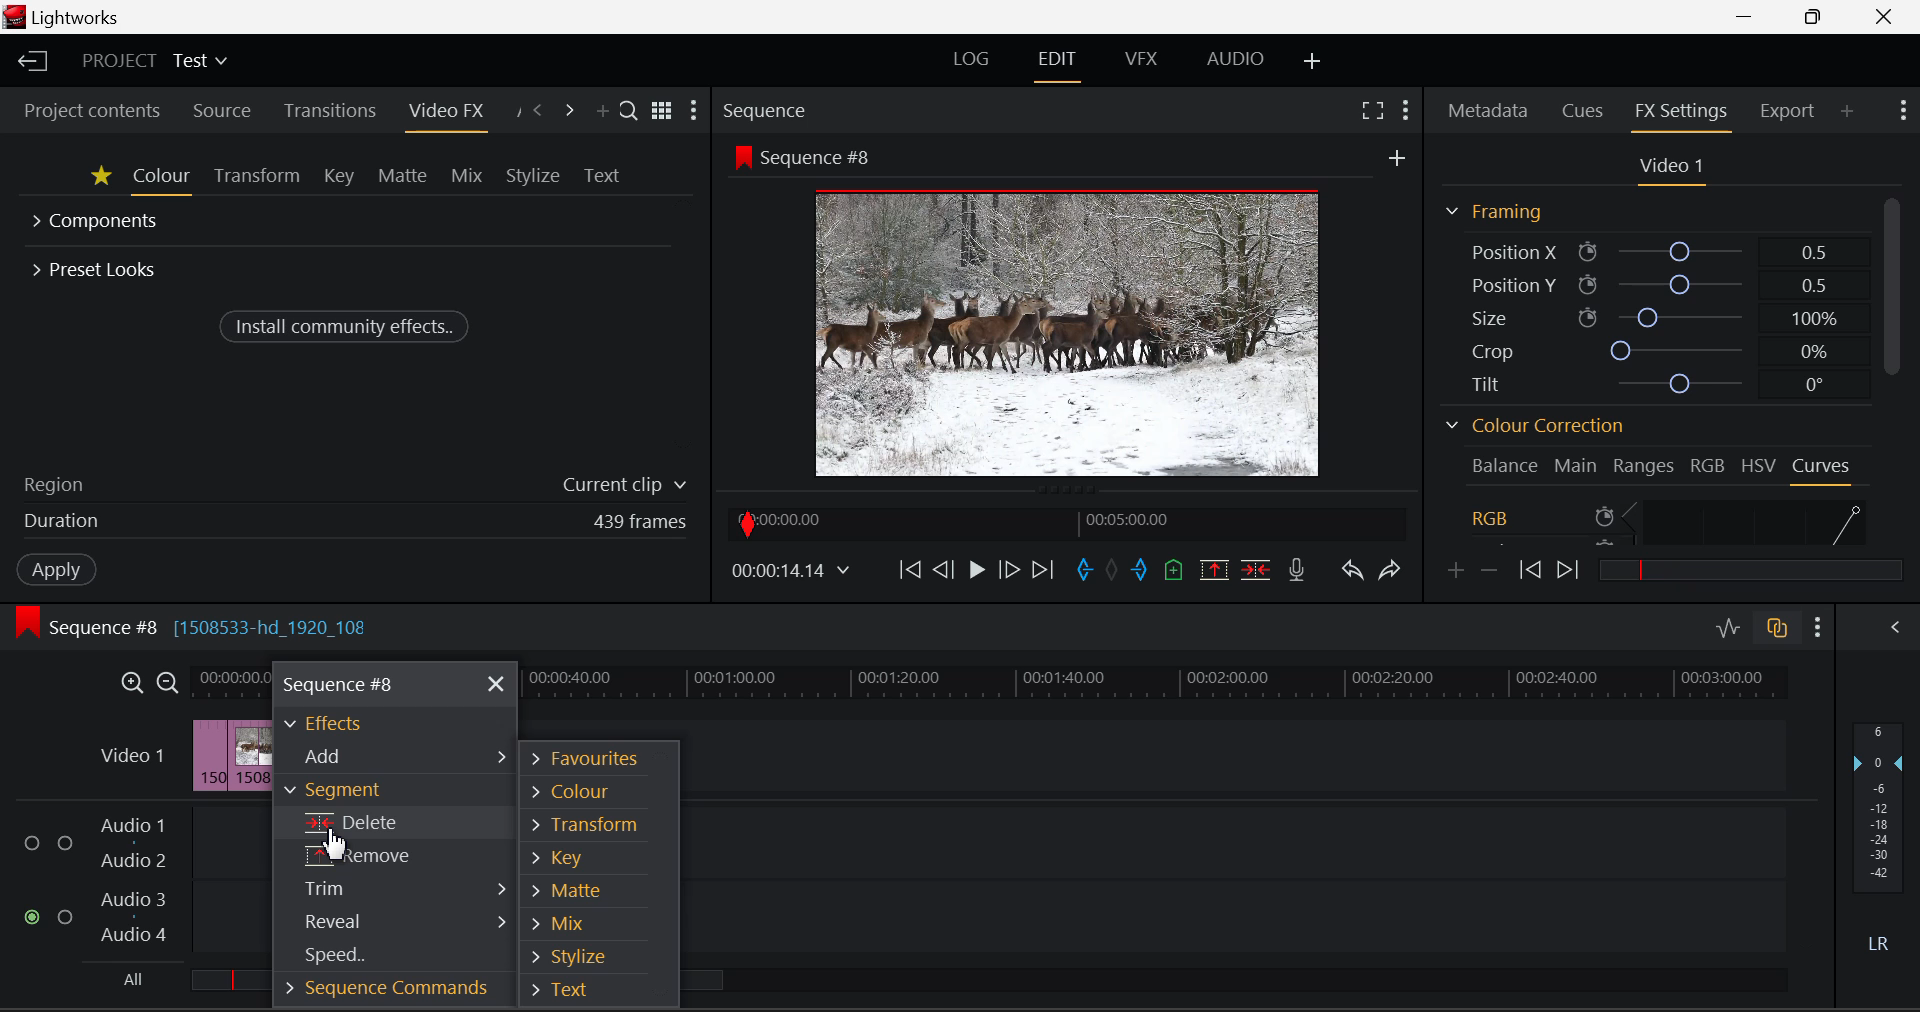 The image size is (1920, 1012). Describe the element at coordinates (228, 756) in the screenshot. I see `Clip Inserted` at that location.